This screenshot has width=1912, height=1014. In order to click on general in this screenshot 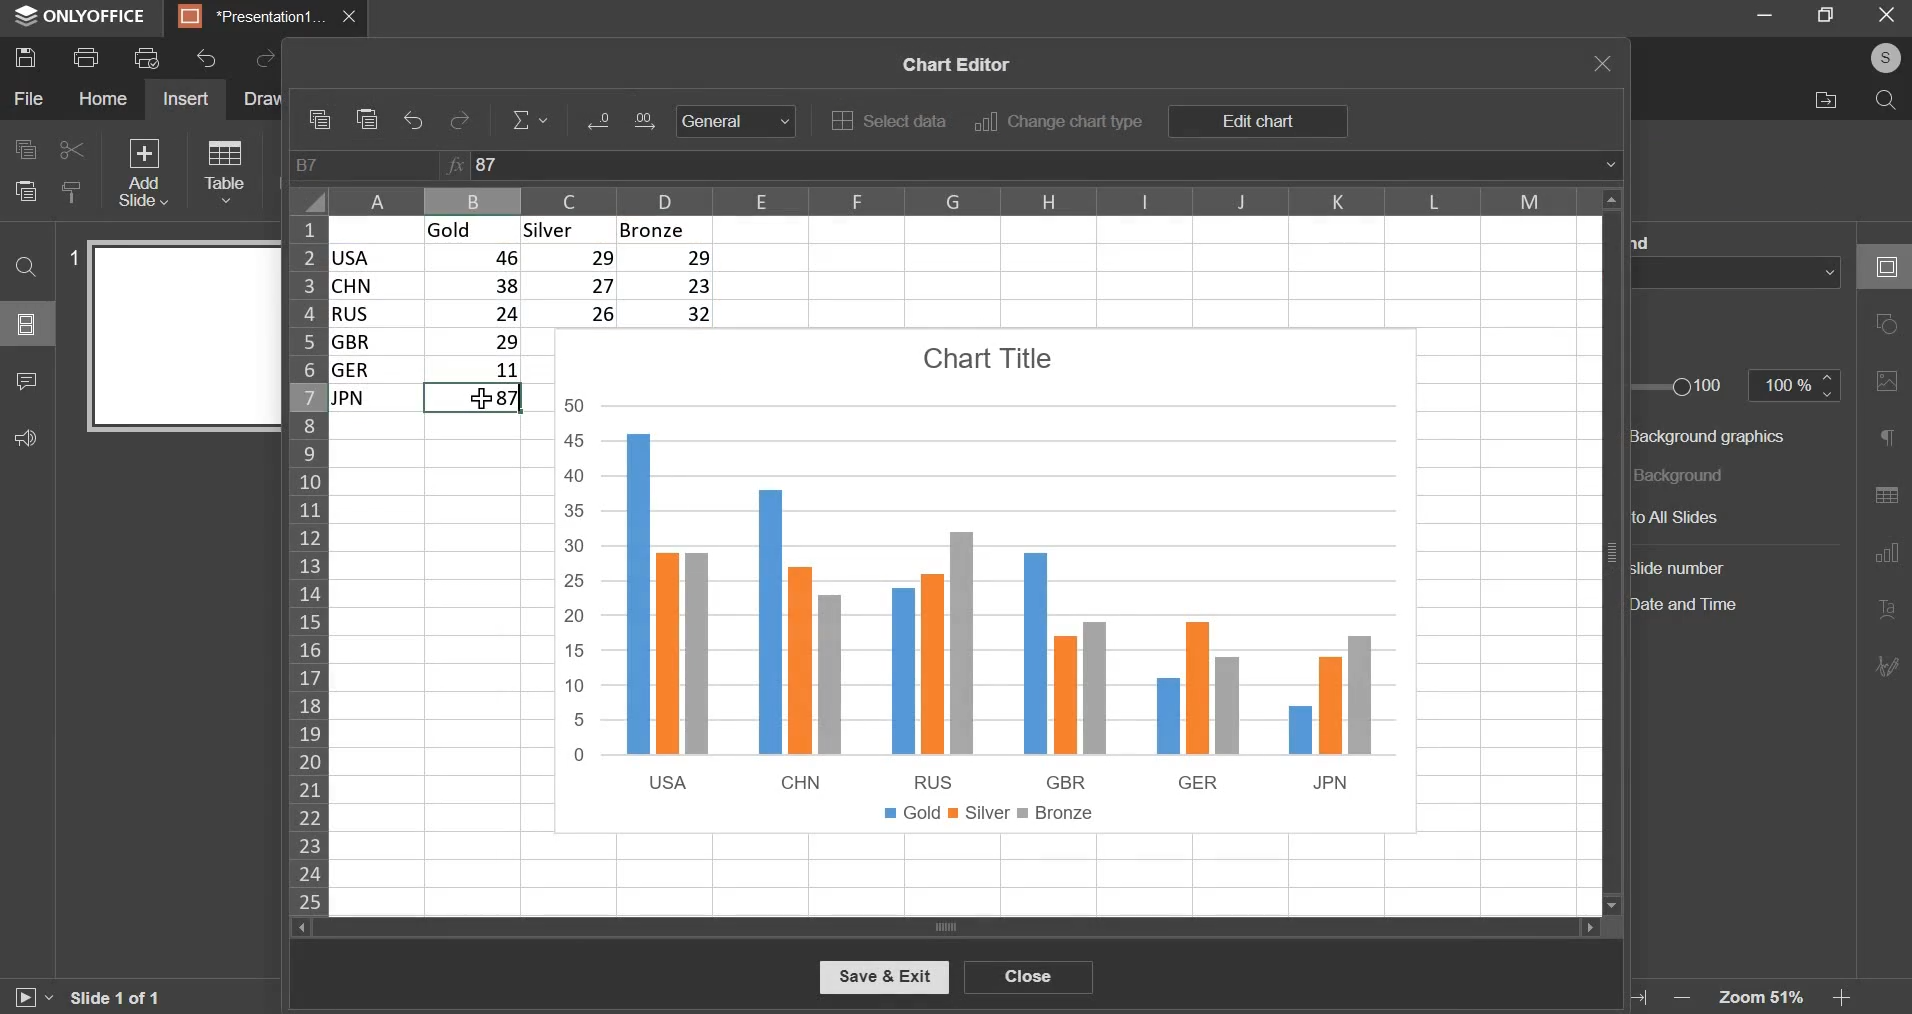, I will do `click(735, 122)`.